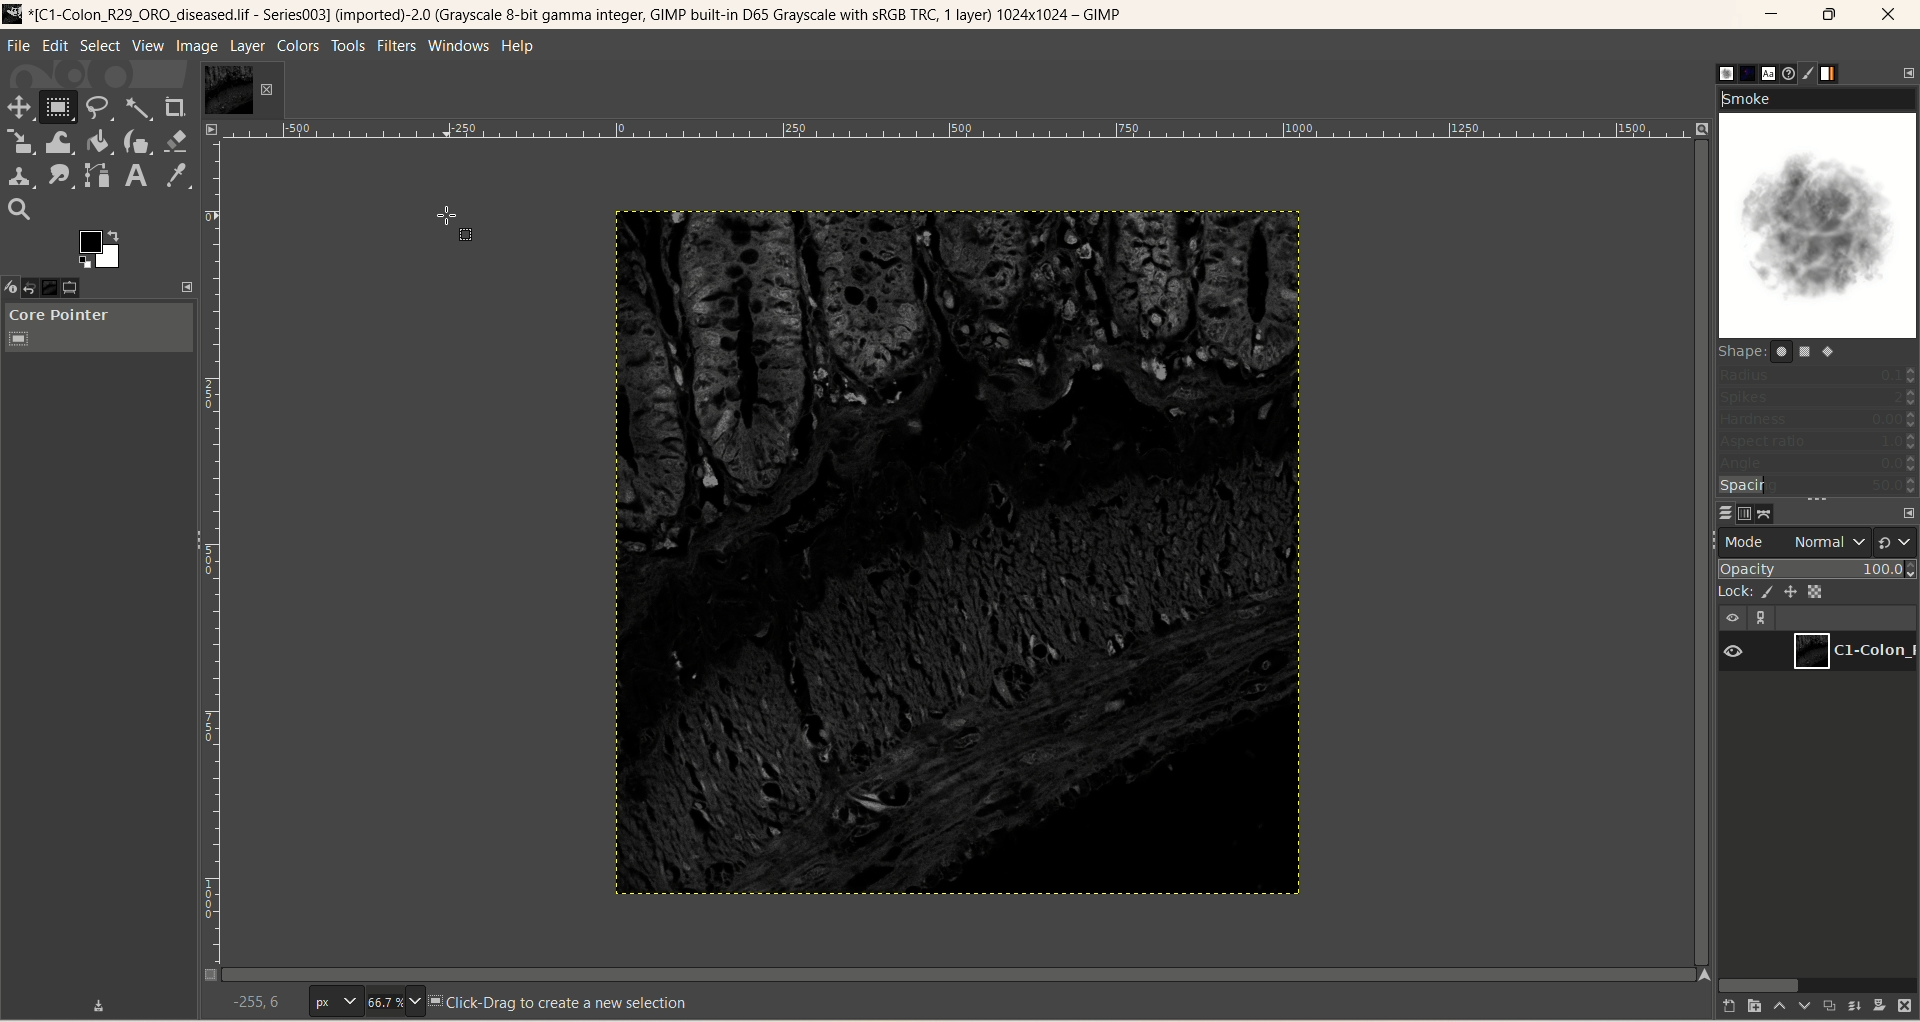  What do you see at coordinates (1735, 653) in the screenshot?
I see `visibility` at bounding box center [1735, 653].